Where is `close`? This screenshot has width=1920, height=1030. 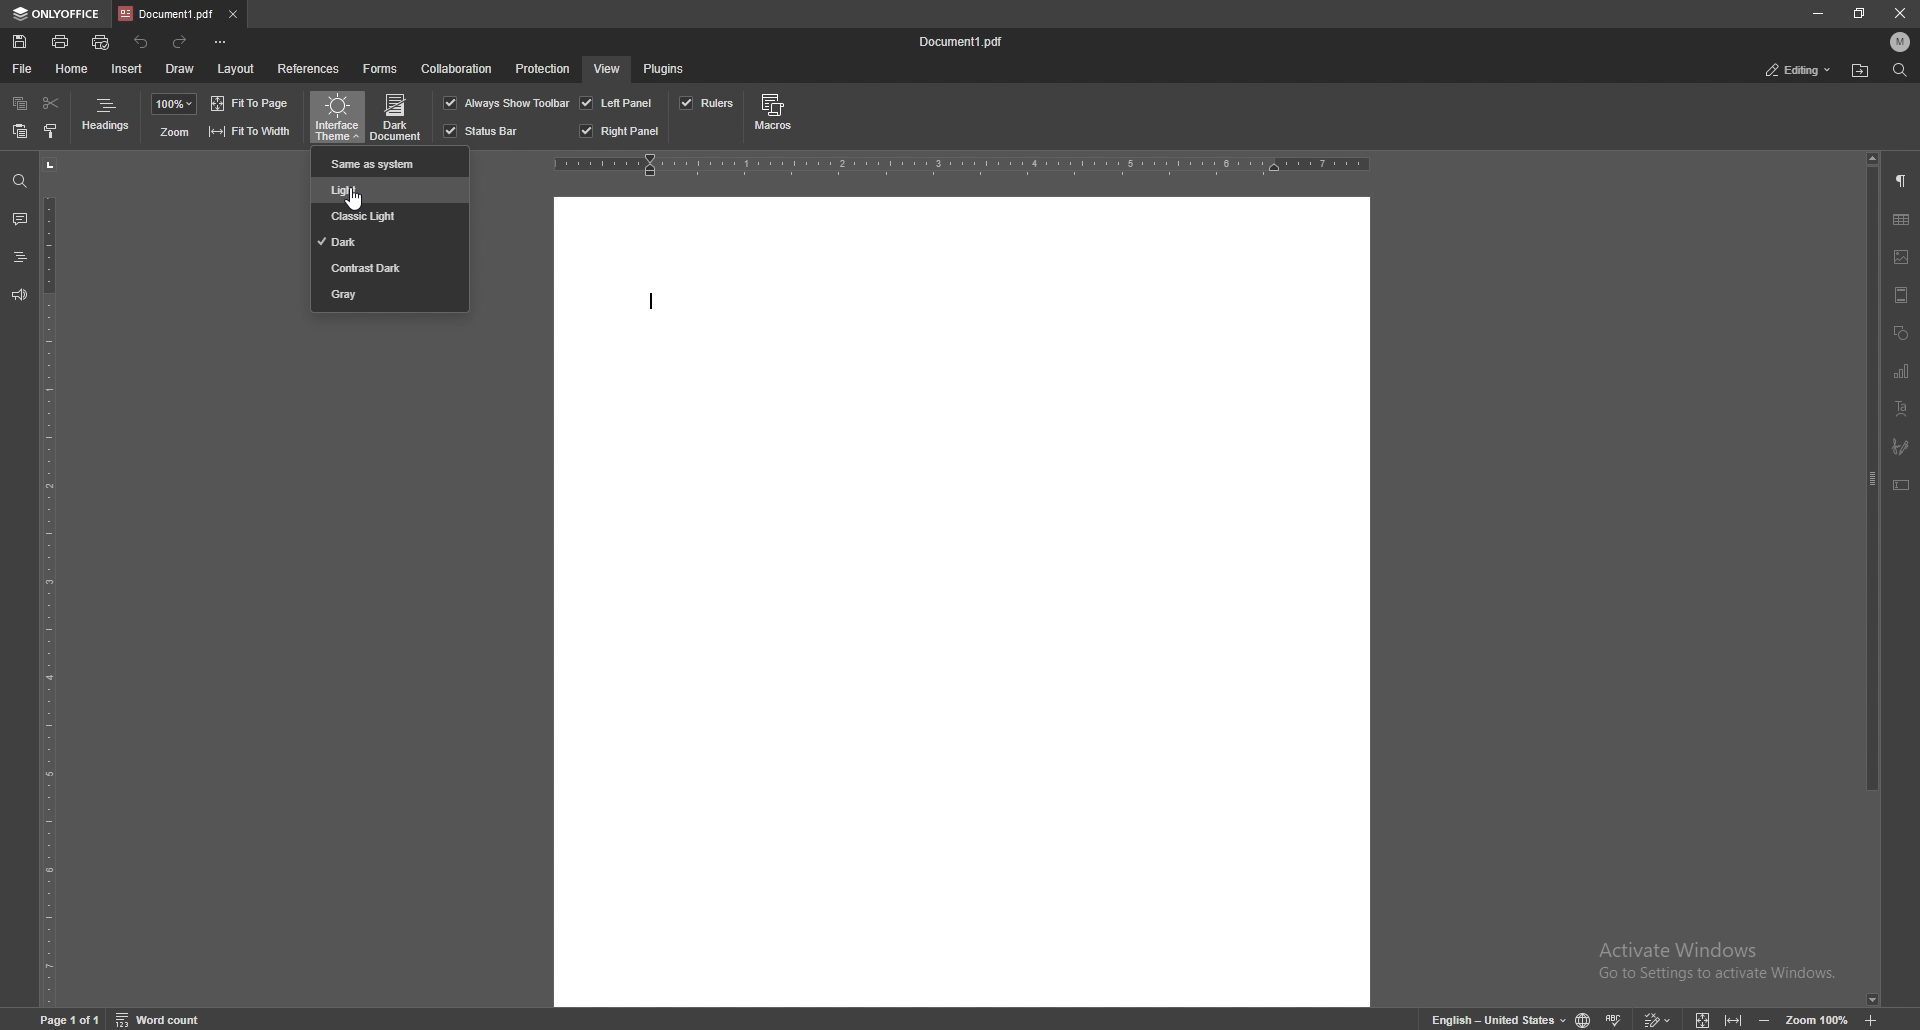
close is located at coordinates (1894, 14).